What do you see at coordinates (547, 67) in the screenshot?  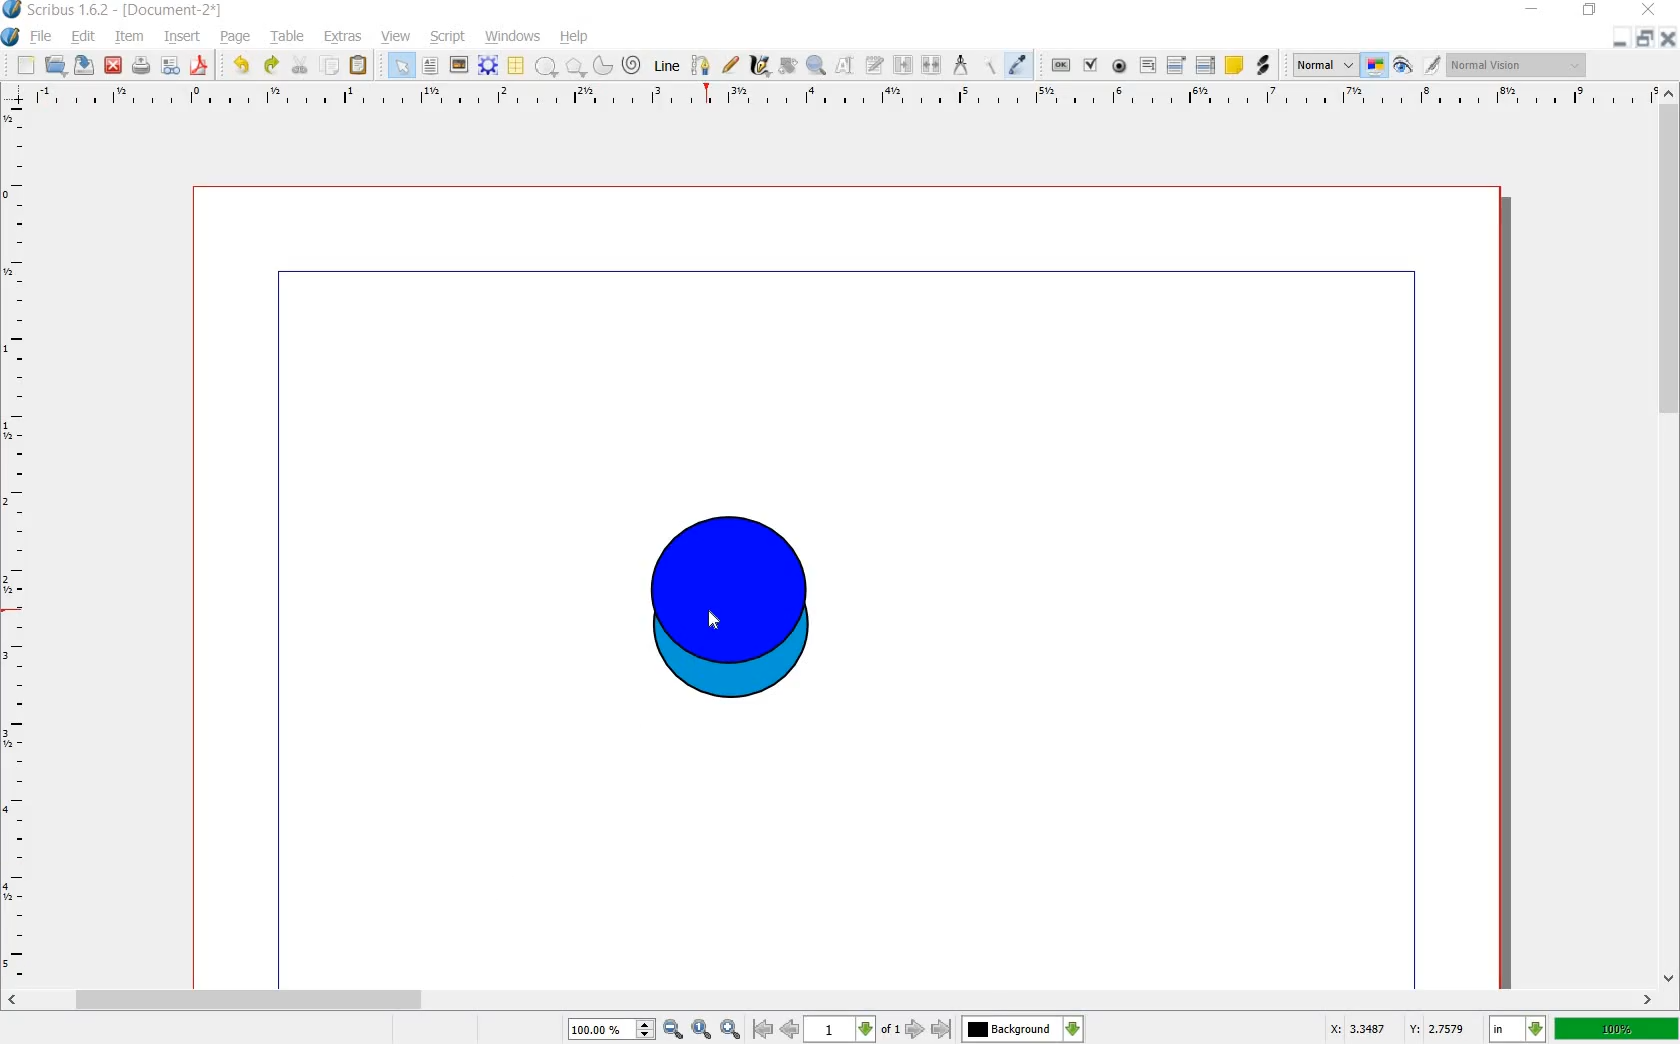 I see `shape` at bounding box center [547, 67].